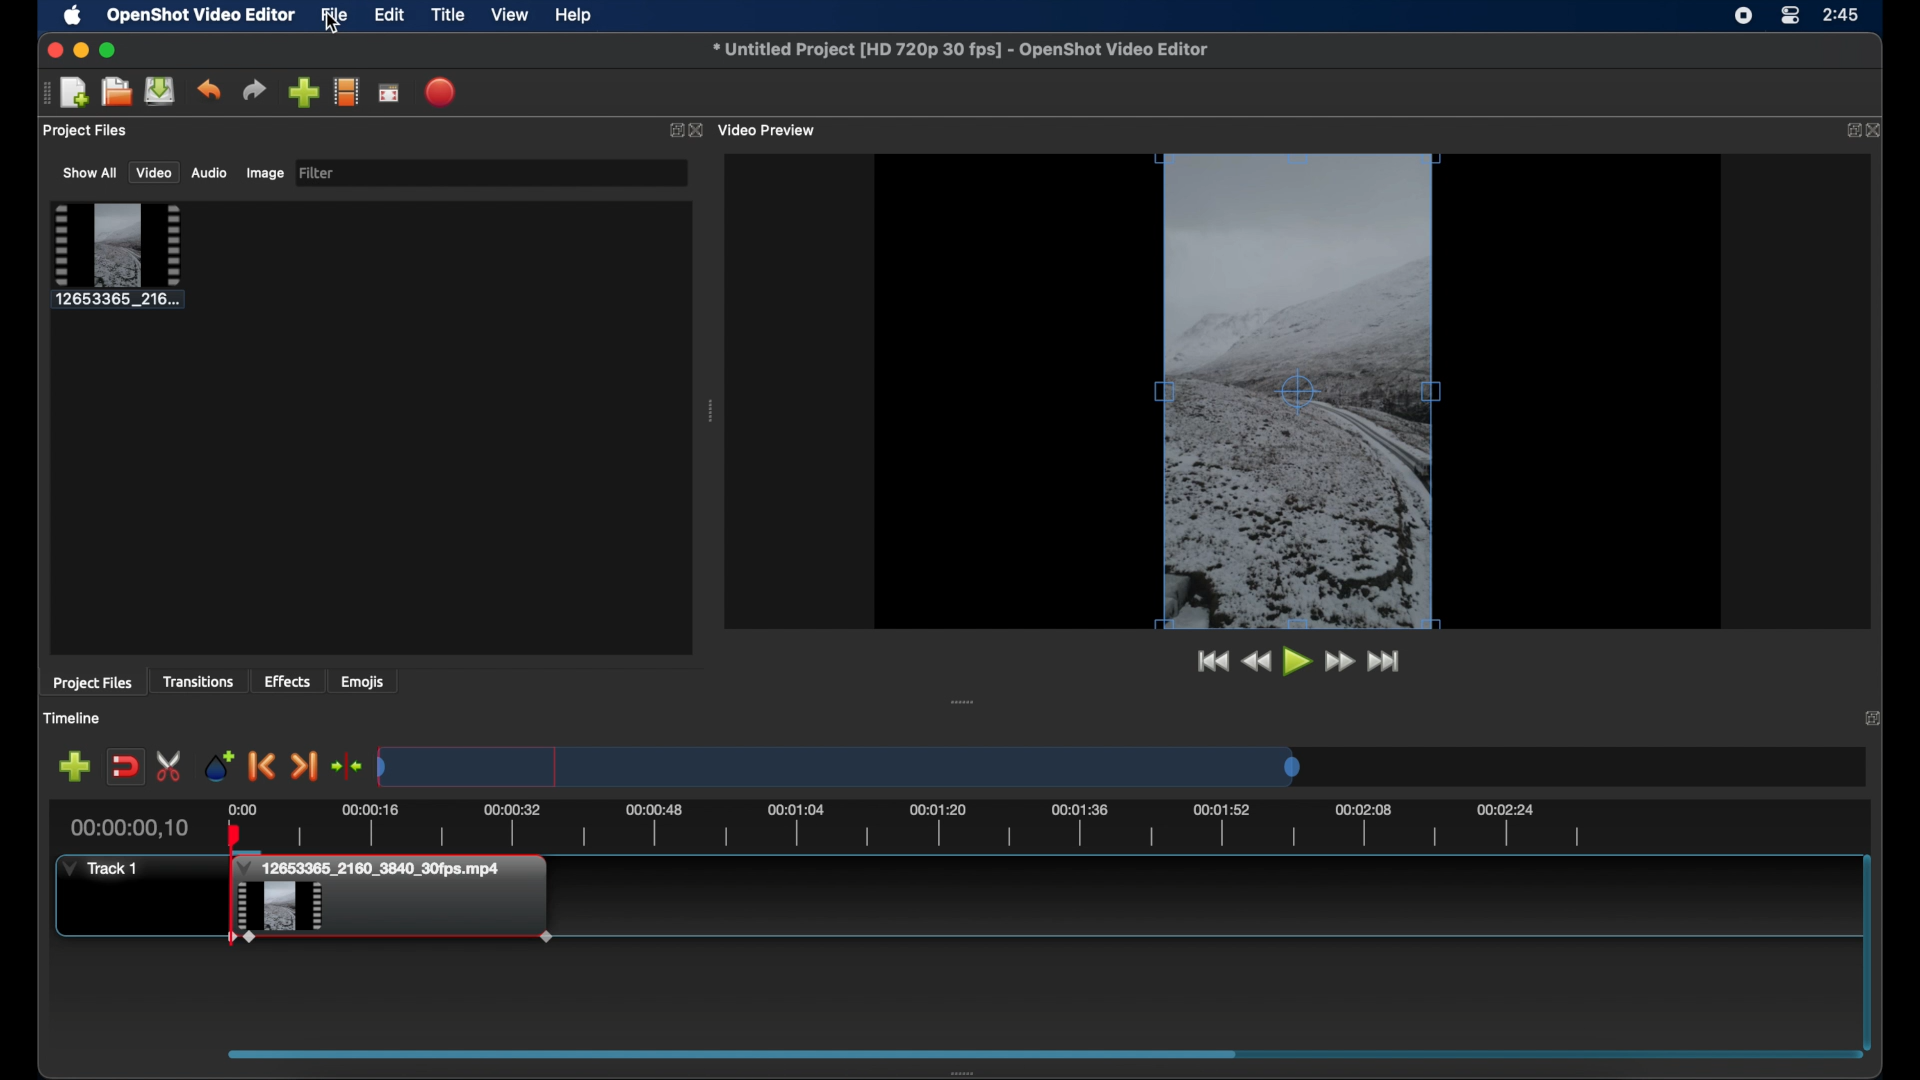 The height and width of the screenshot is (1080, 1920). What do you see at coordinates (41, 94) in the screenshot?
I see `drag handle` at bounding box center [41, 94].